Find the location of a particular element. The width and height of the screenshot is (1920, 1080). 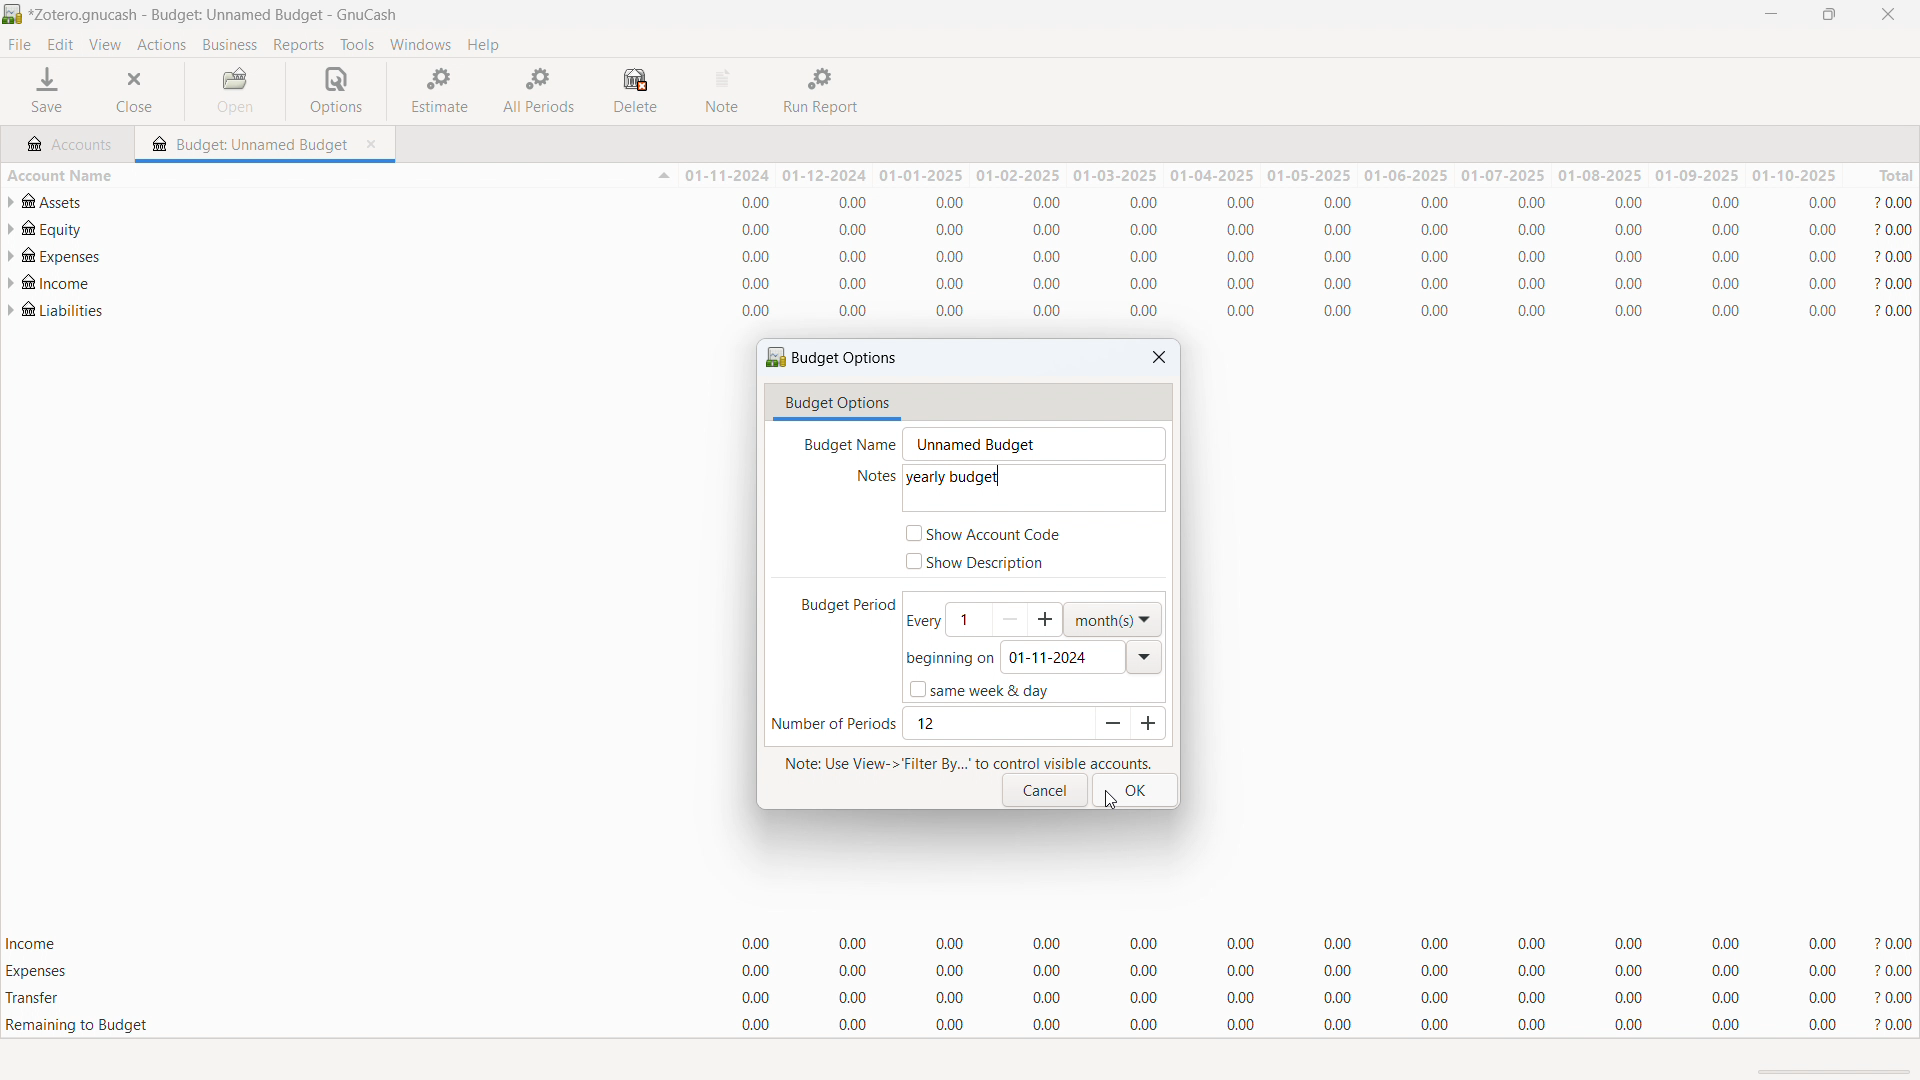

minimize is located at coordinates (1768, 15).